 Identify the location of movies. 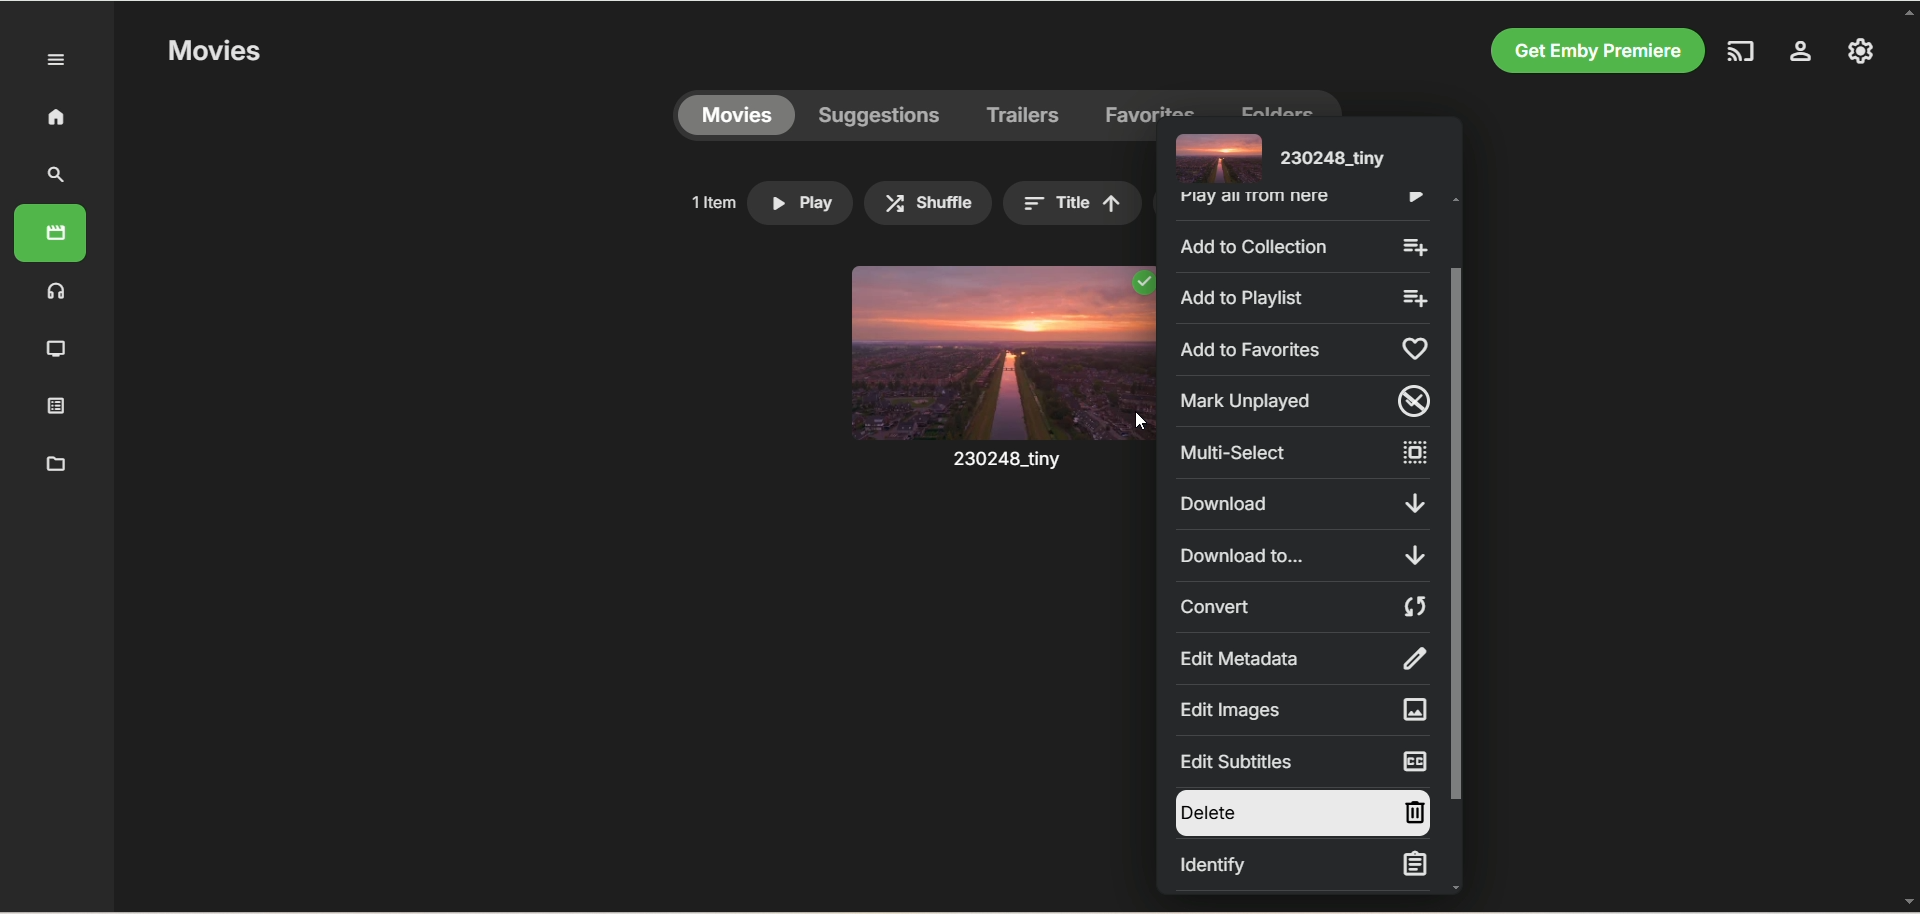
(736, 116).